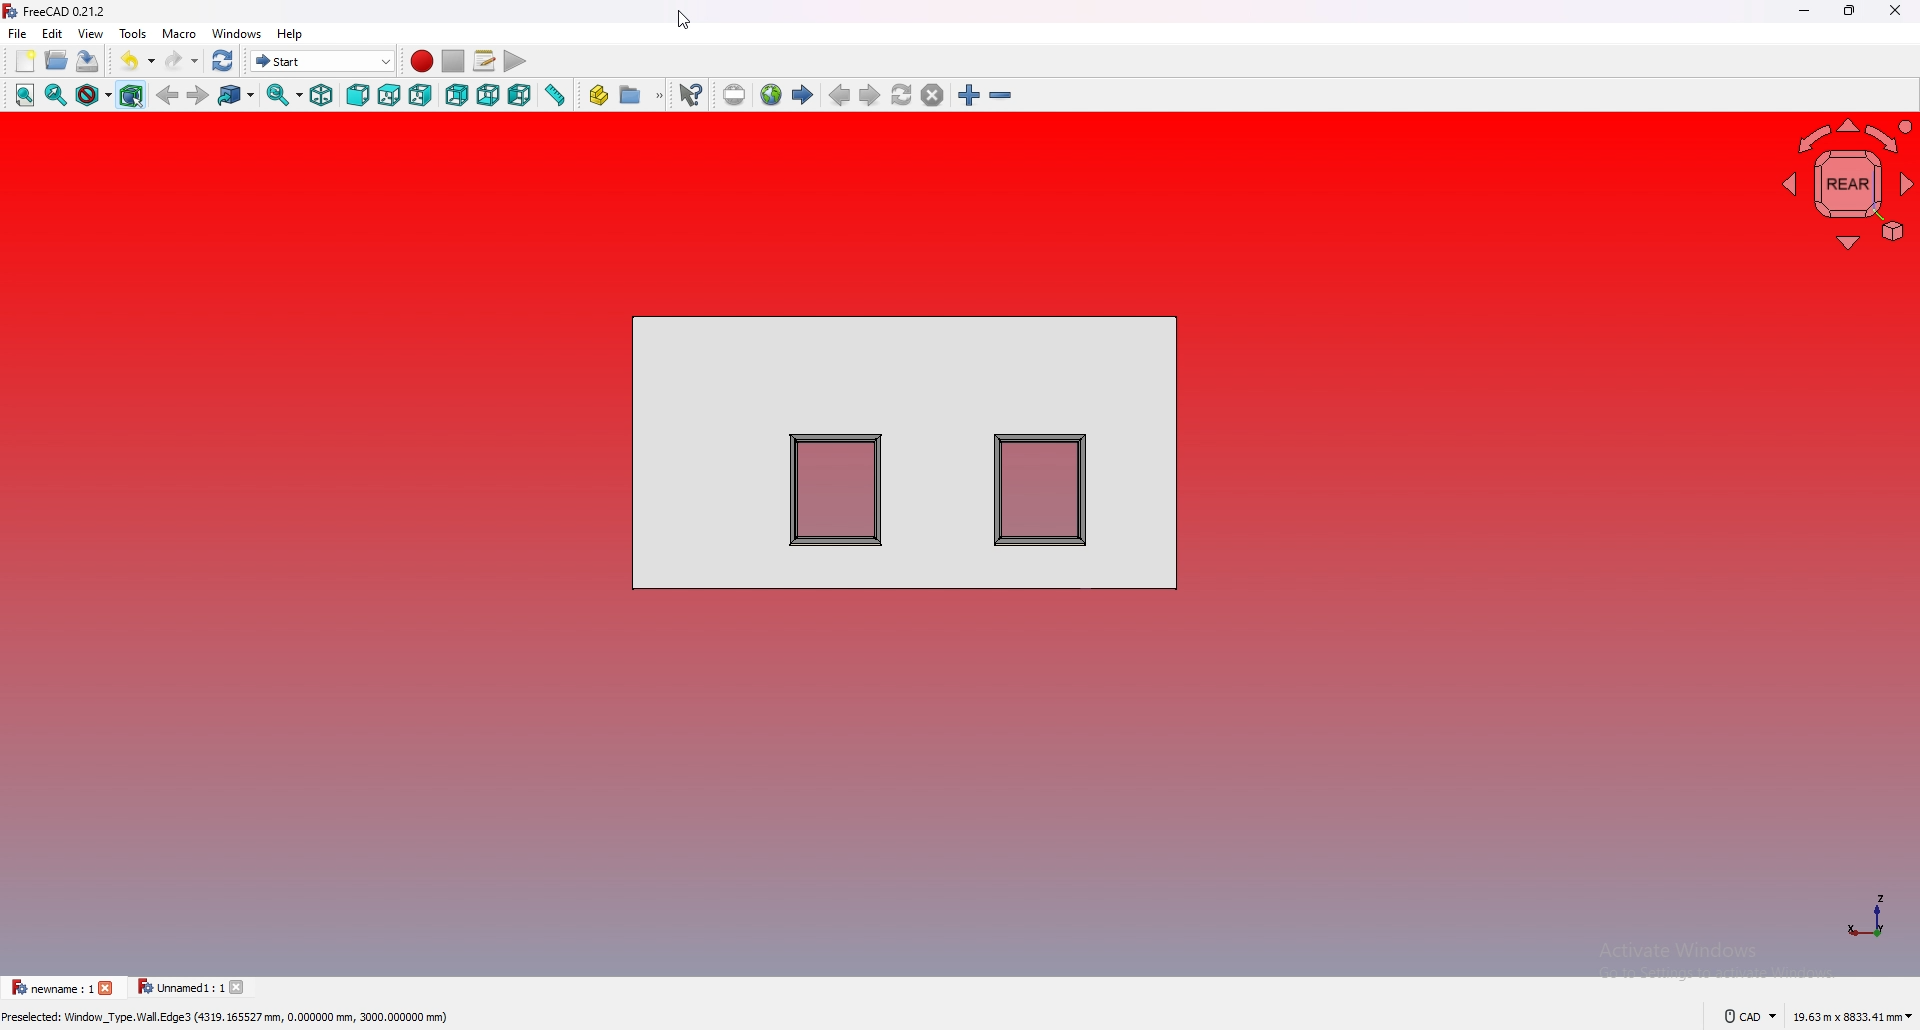  What do you see at coordinates (132, 95) in the screenshot?
I see `bounding object` at bounding box center [132, 95].